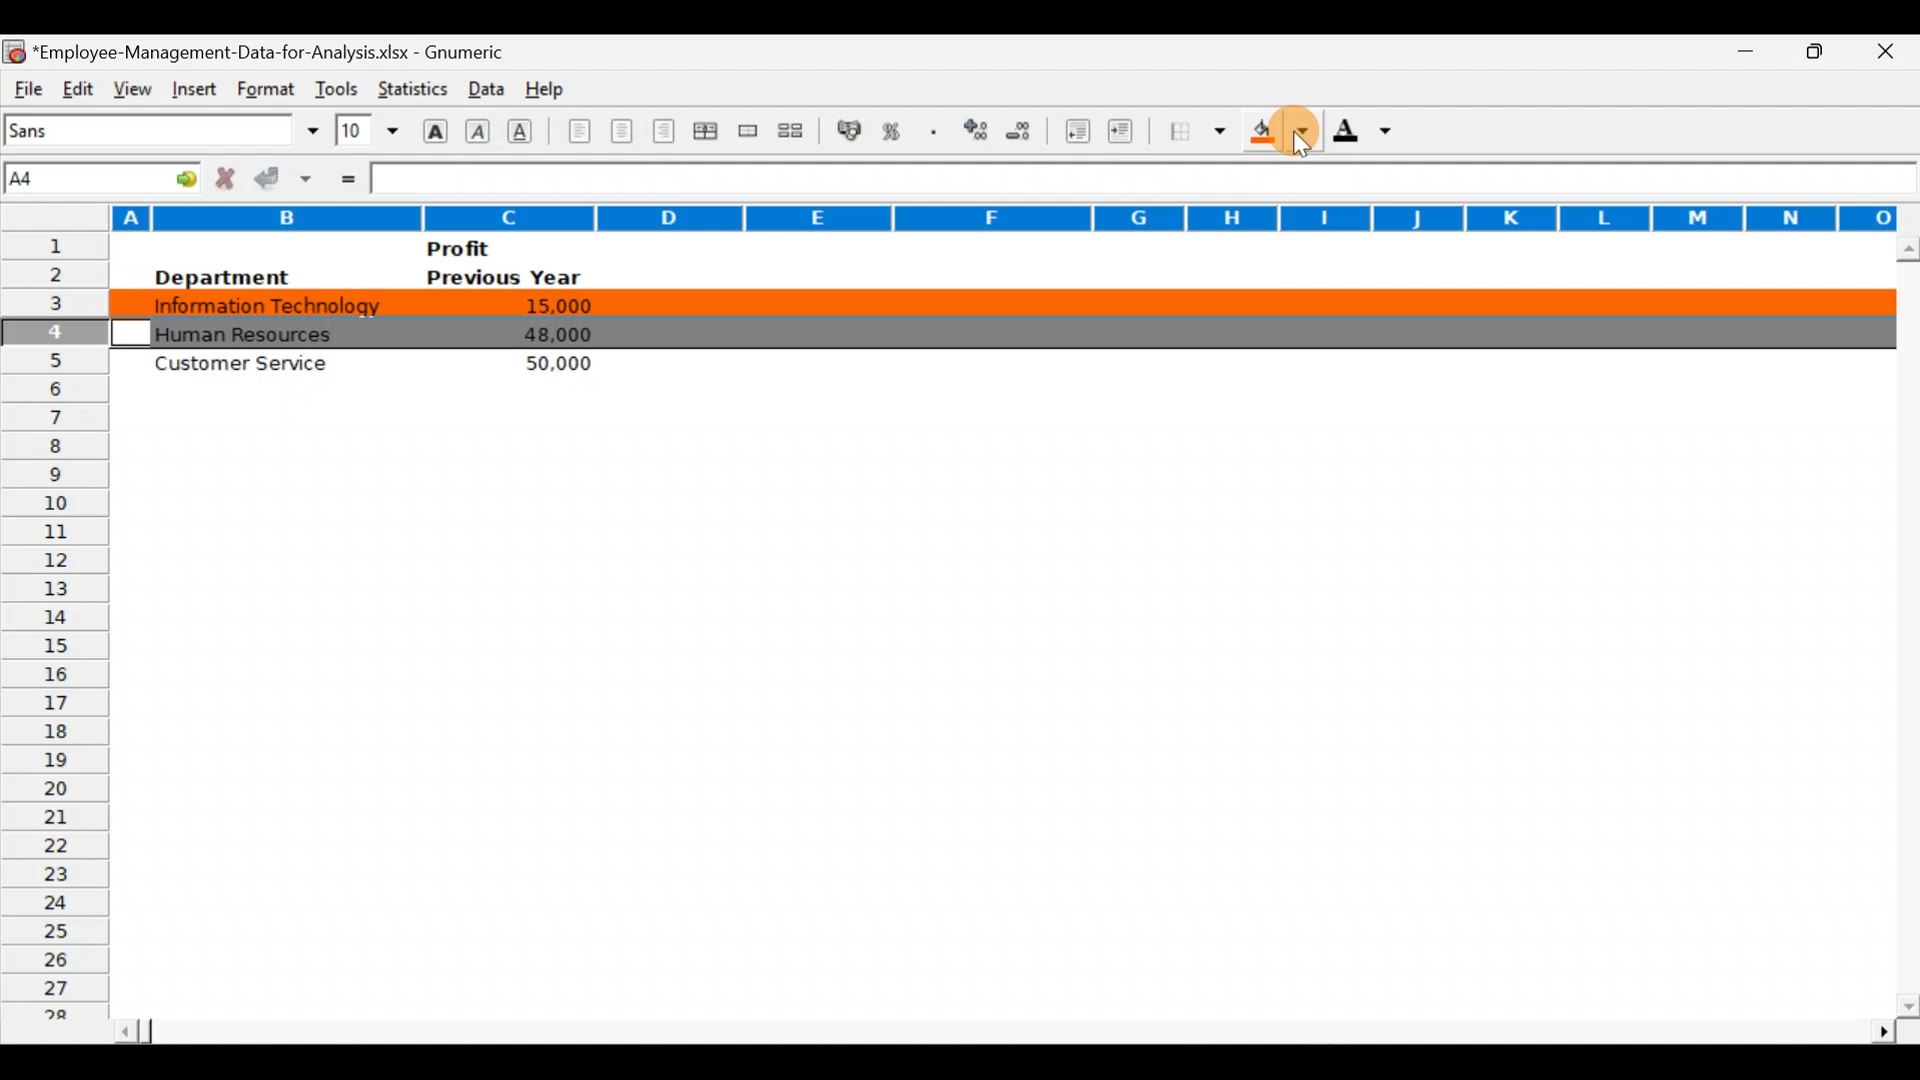 This screenshot has height=1080, width=1920. What do you see at coordinates (281, 49) in the screenshot?
I see `*Employee-Management-Data-for-Analysis.xlsx - Gnumeric` at bounding box center [281, 49].